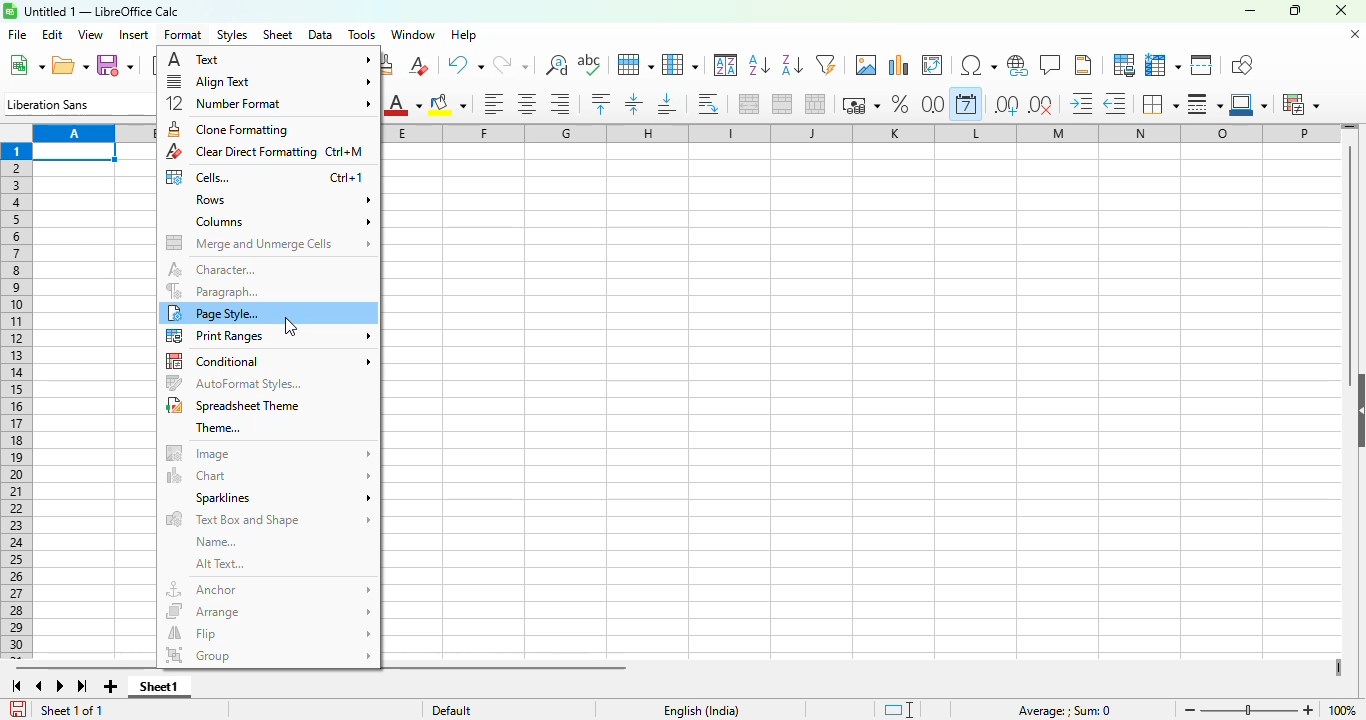 This screenshot has width=1366, height=720. Describe the element at coordinates (1250, 10) in the screenshot. I see `minimize` at that location.